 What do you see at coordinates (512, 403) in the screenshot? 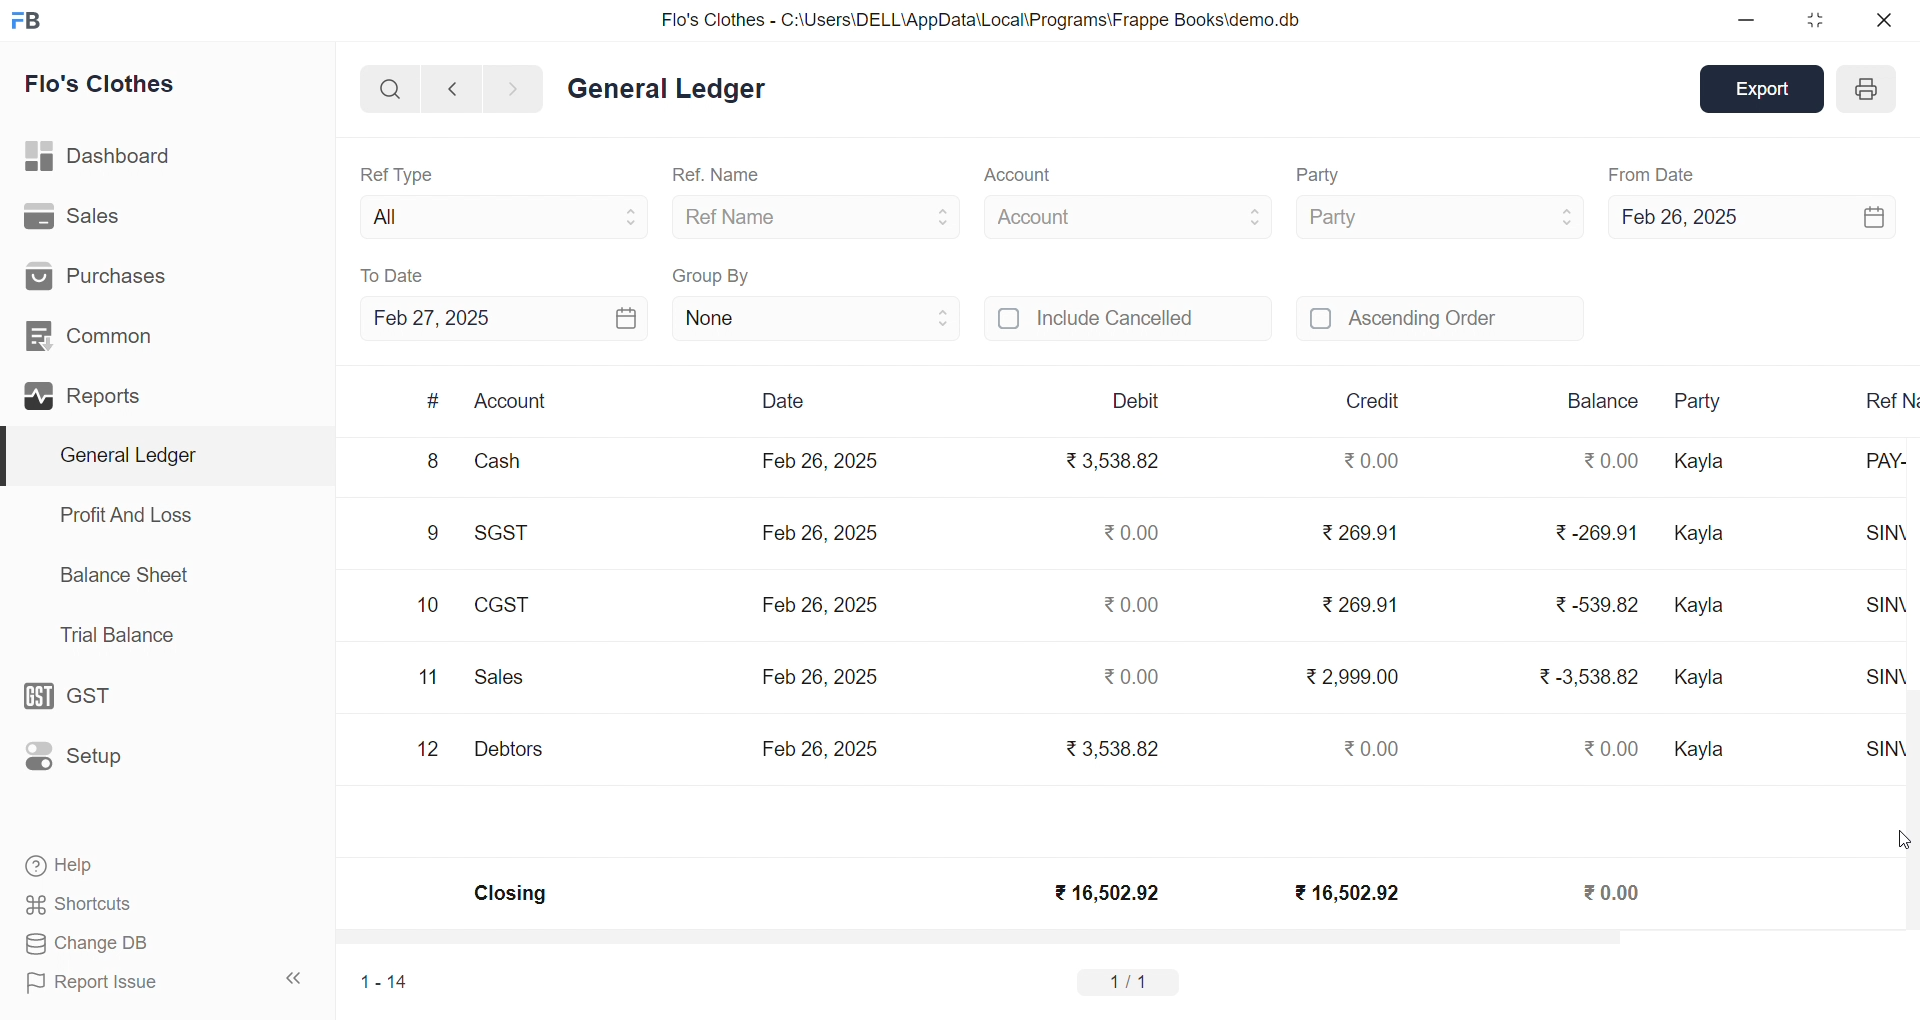
I see `Account` at bounding box center [512, 403].